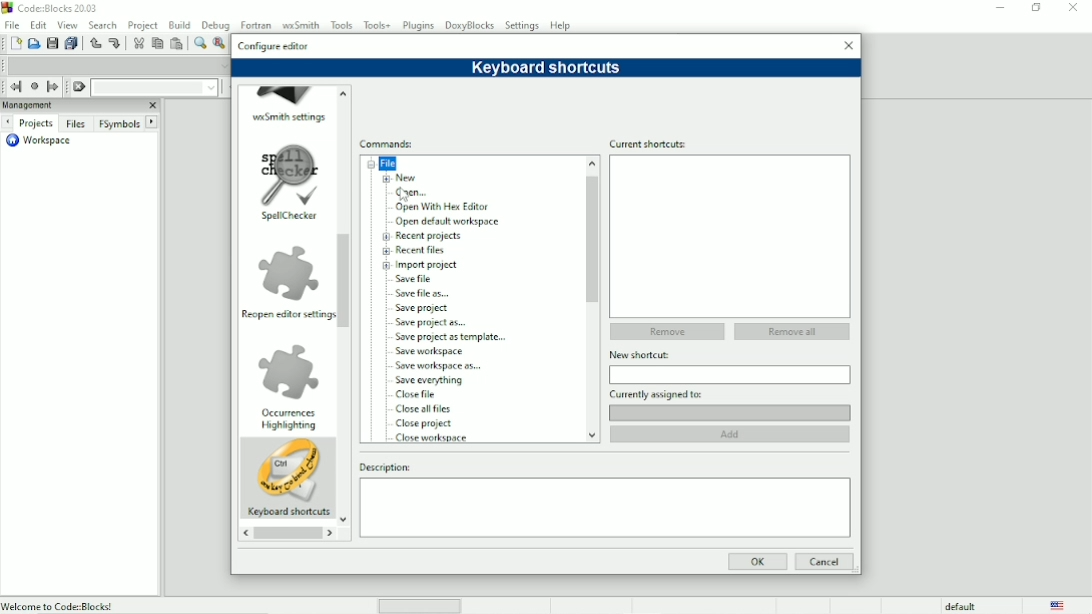 This screenshot has width=1092, height=614. Describe the element at coordinates (287, 272) in the screenshot. I see `Image` at that location.